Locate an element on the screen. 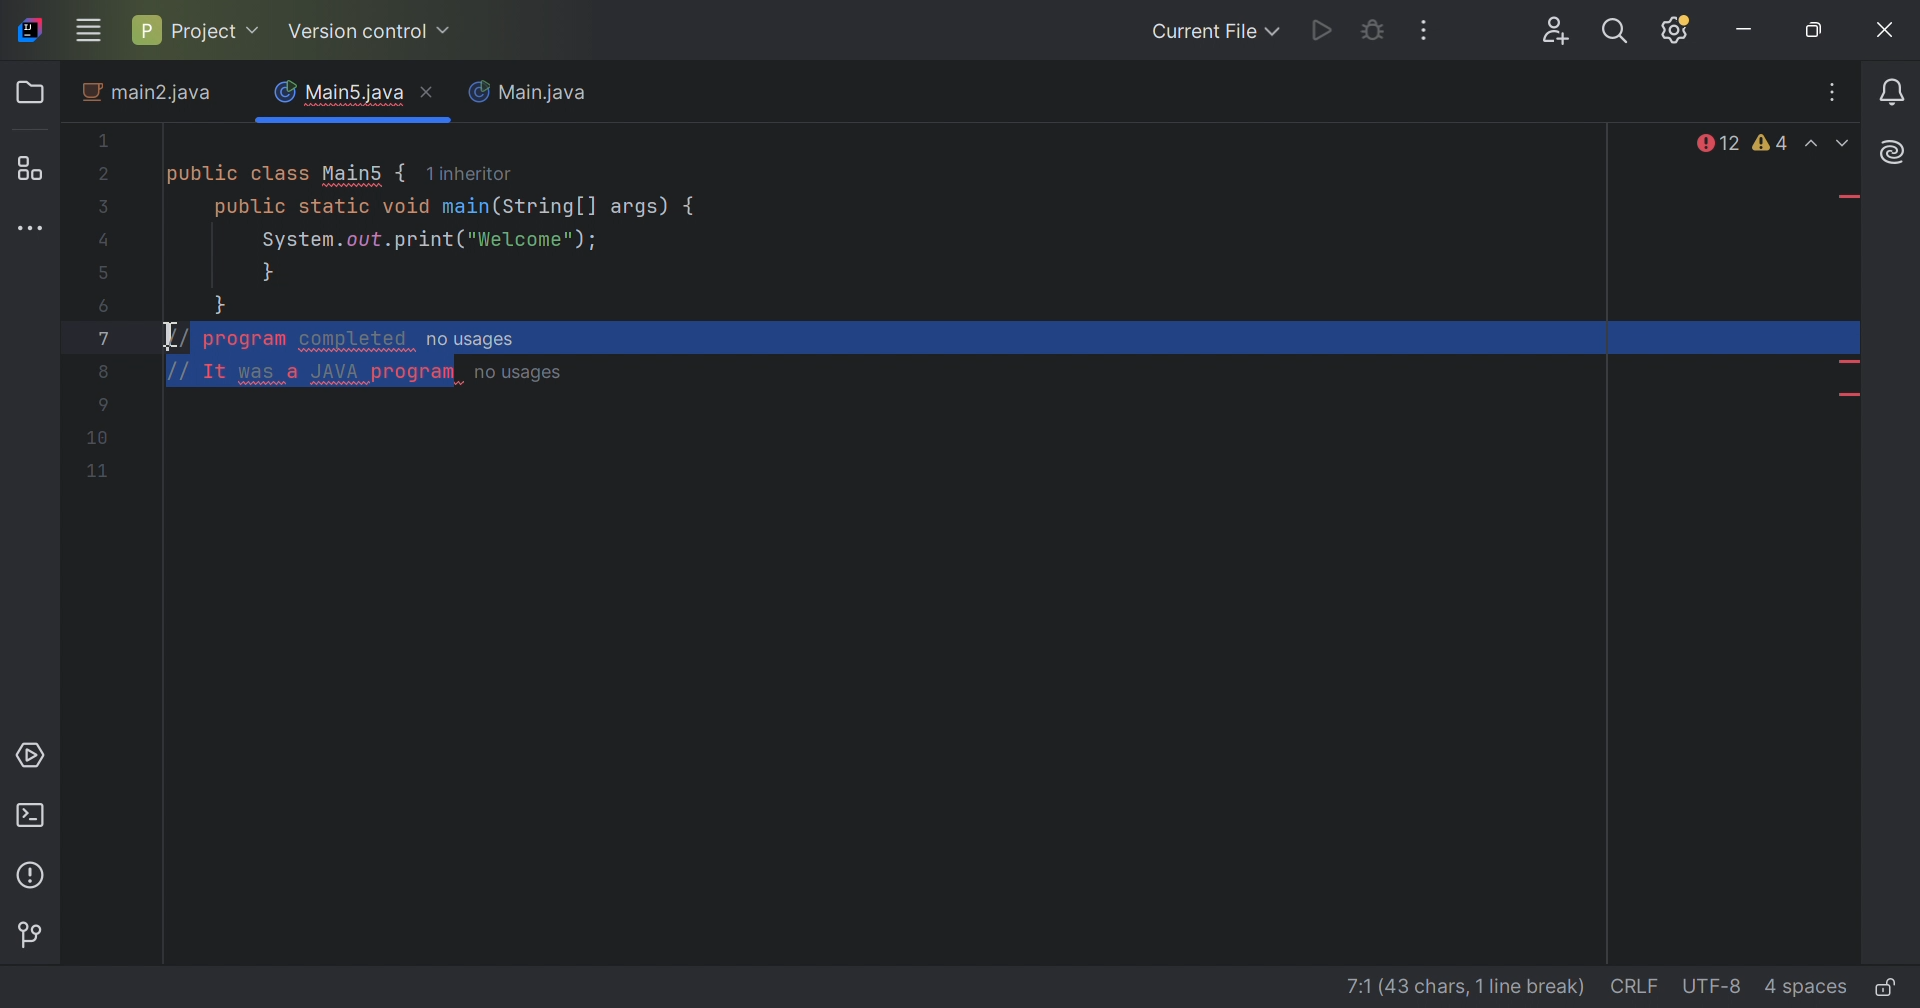 This screenshot has height=1008, width=1920. Terminal is located at coordinates (34, 815).